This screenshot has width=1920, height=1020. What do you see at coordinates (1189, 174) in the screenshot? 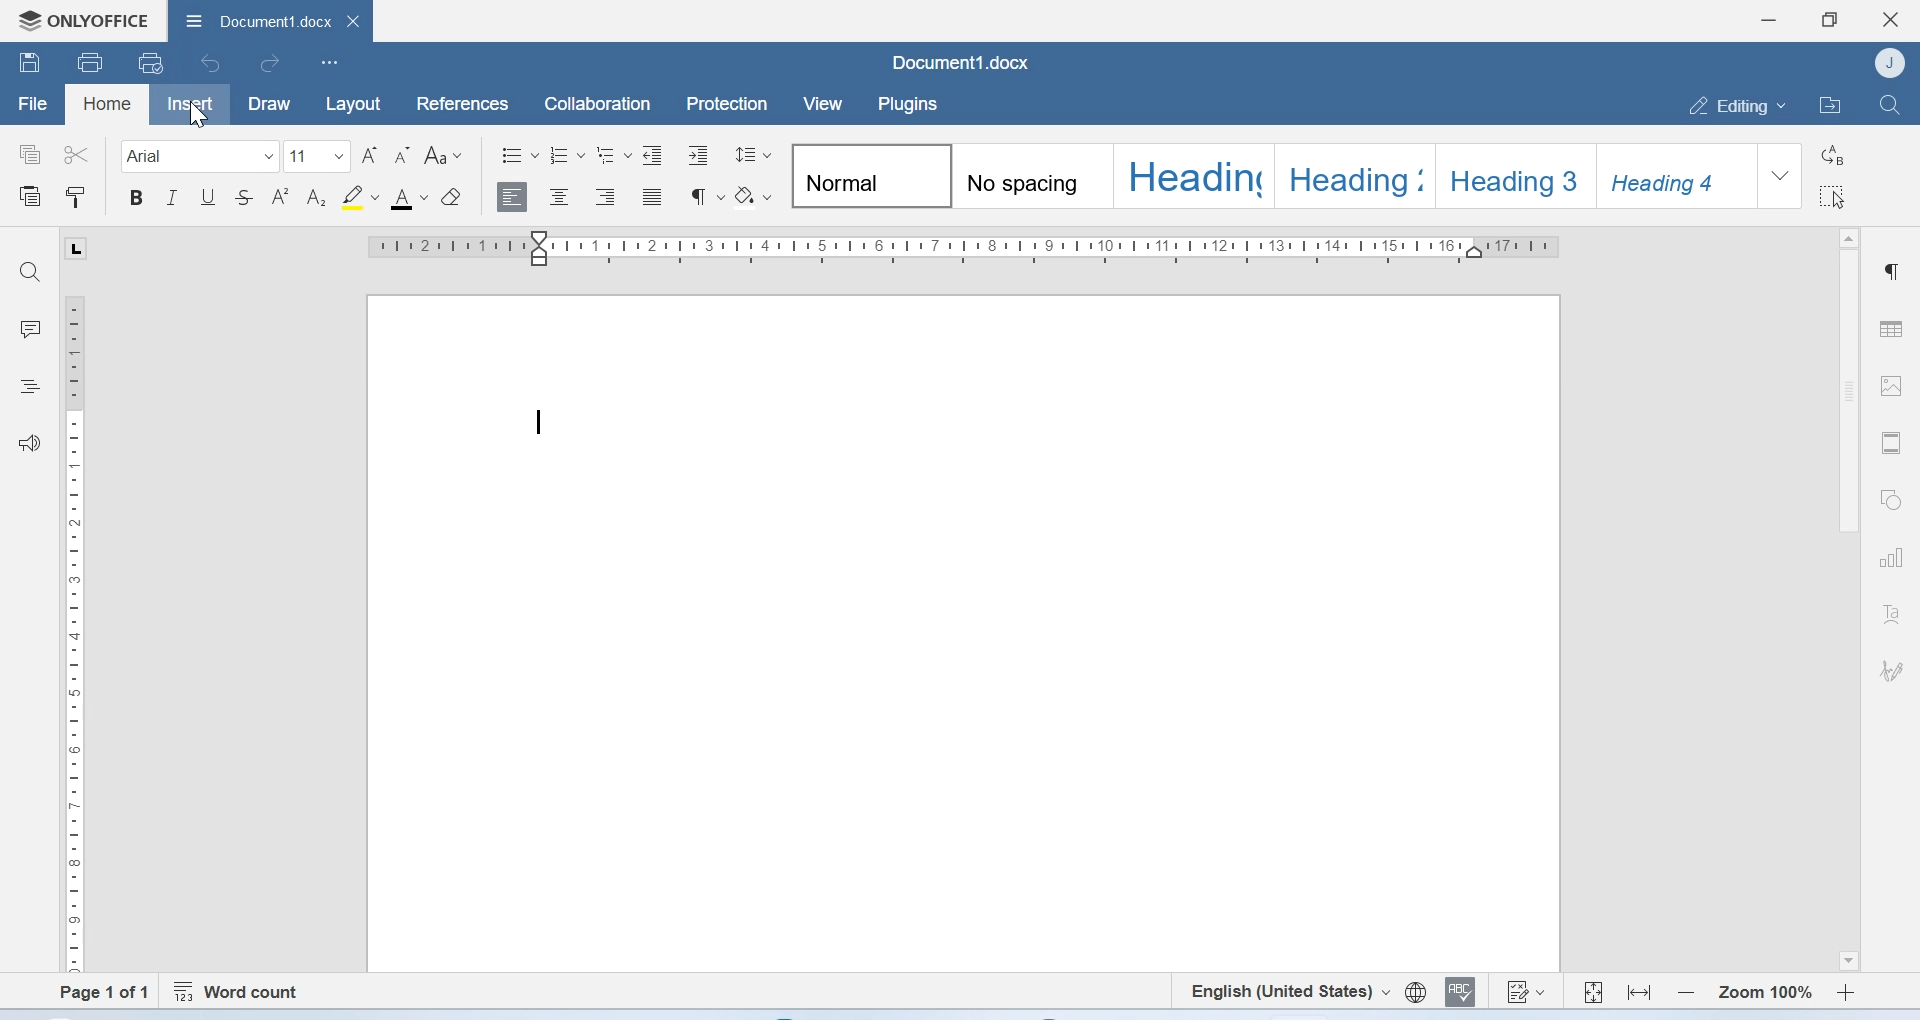
I see `Heading 1` at bounding box center [1189, 174].